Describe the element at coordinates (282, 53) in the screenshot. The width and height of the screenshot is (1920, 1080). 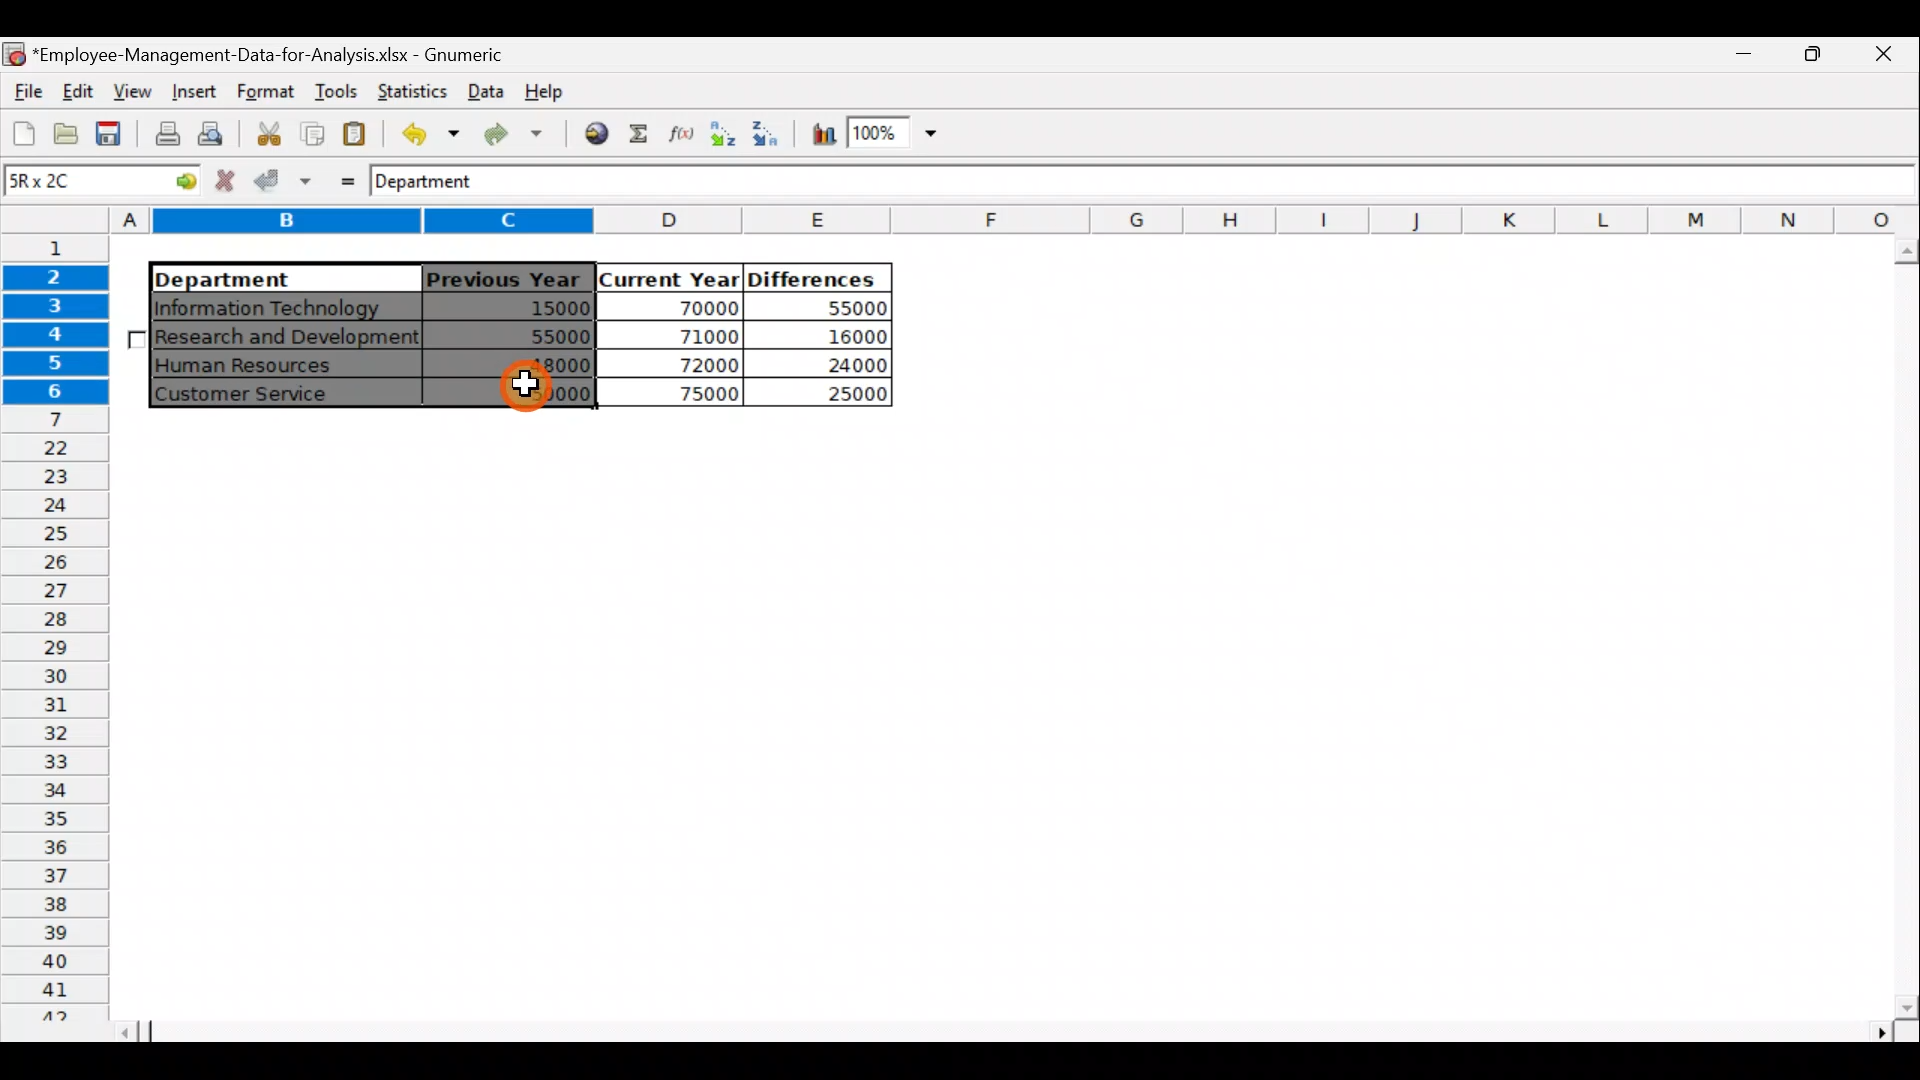
I see `Employee-Management-Data-for-Analysis.xlsx - Gnumeric` at that location.